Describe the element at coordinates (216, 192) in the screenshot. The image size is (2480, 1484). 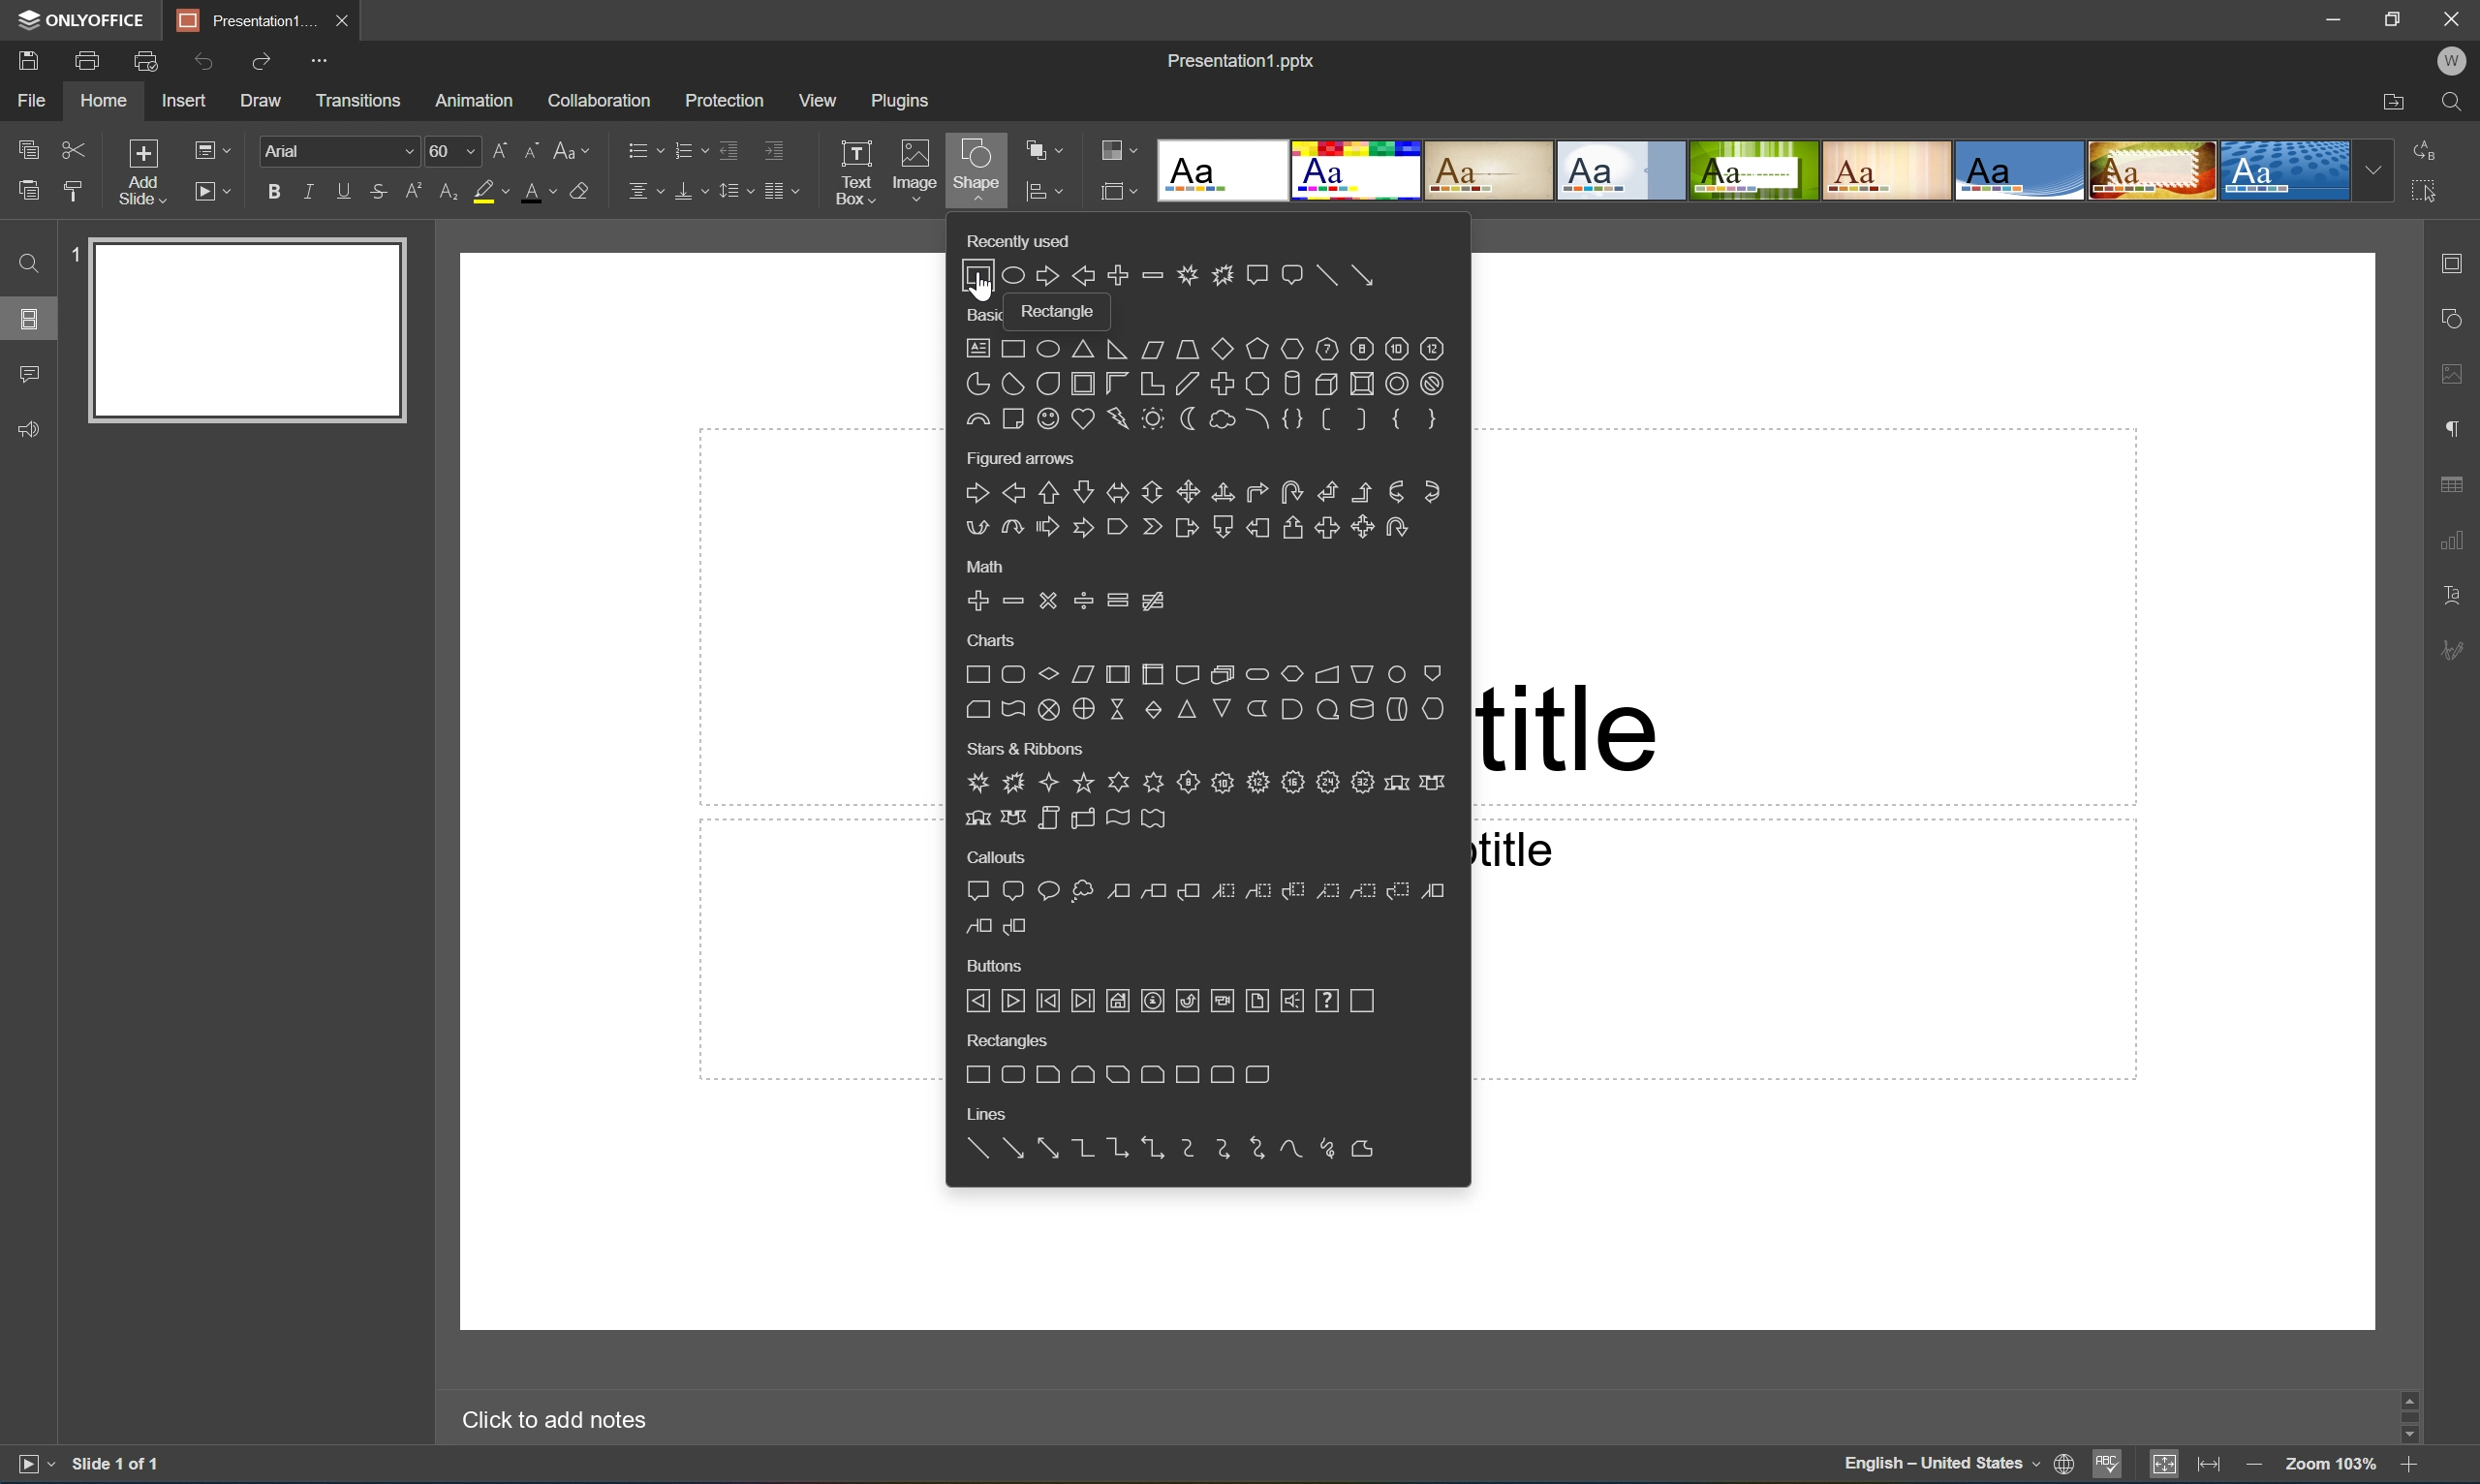
I see `Start slideshow` at that location.